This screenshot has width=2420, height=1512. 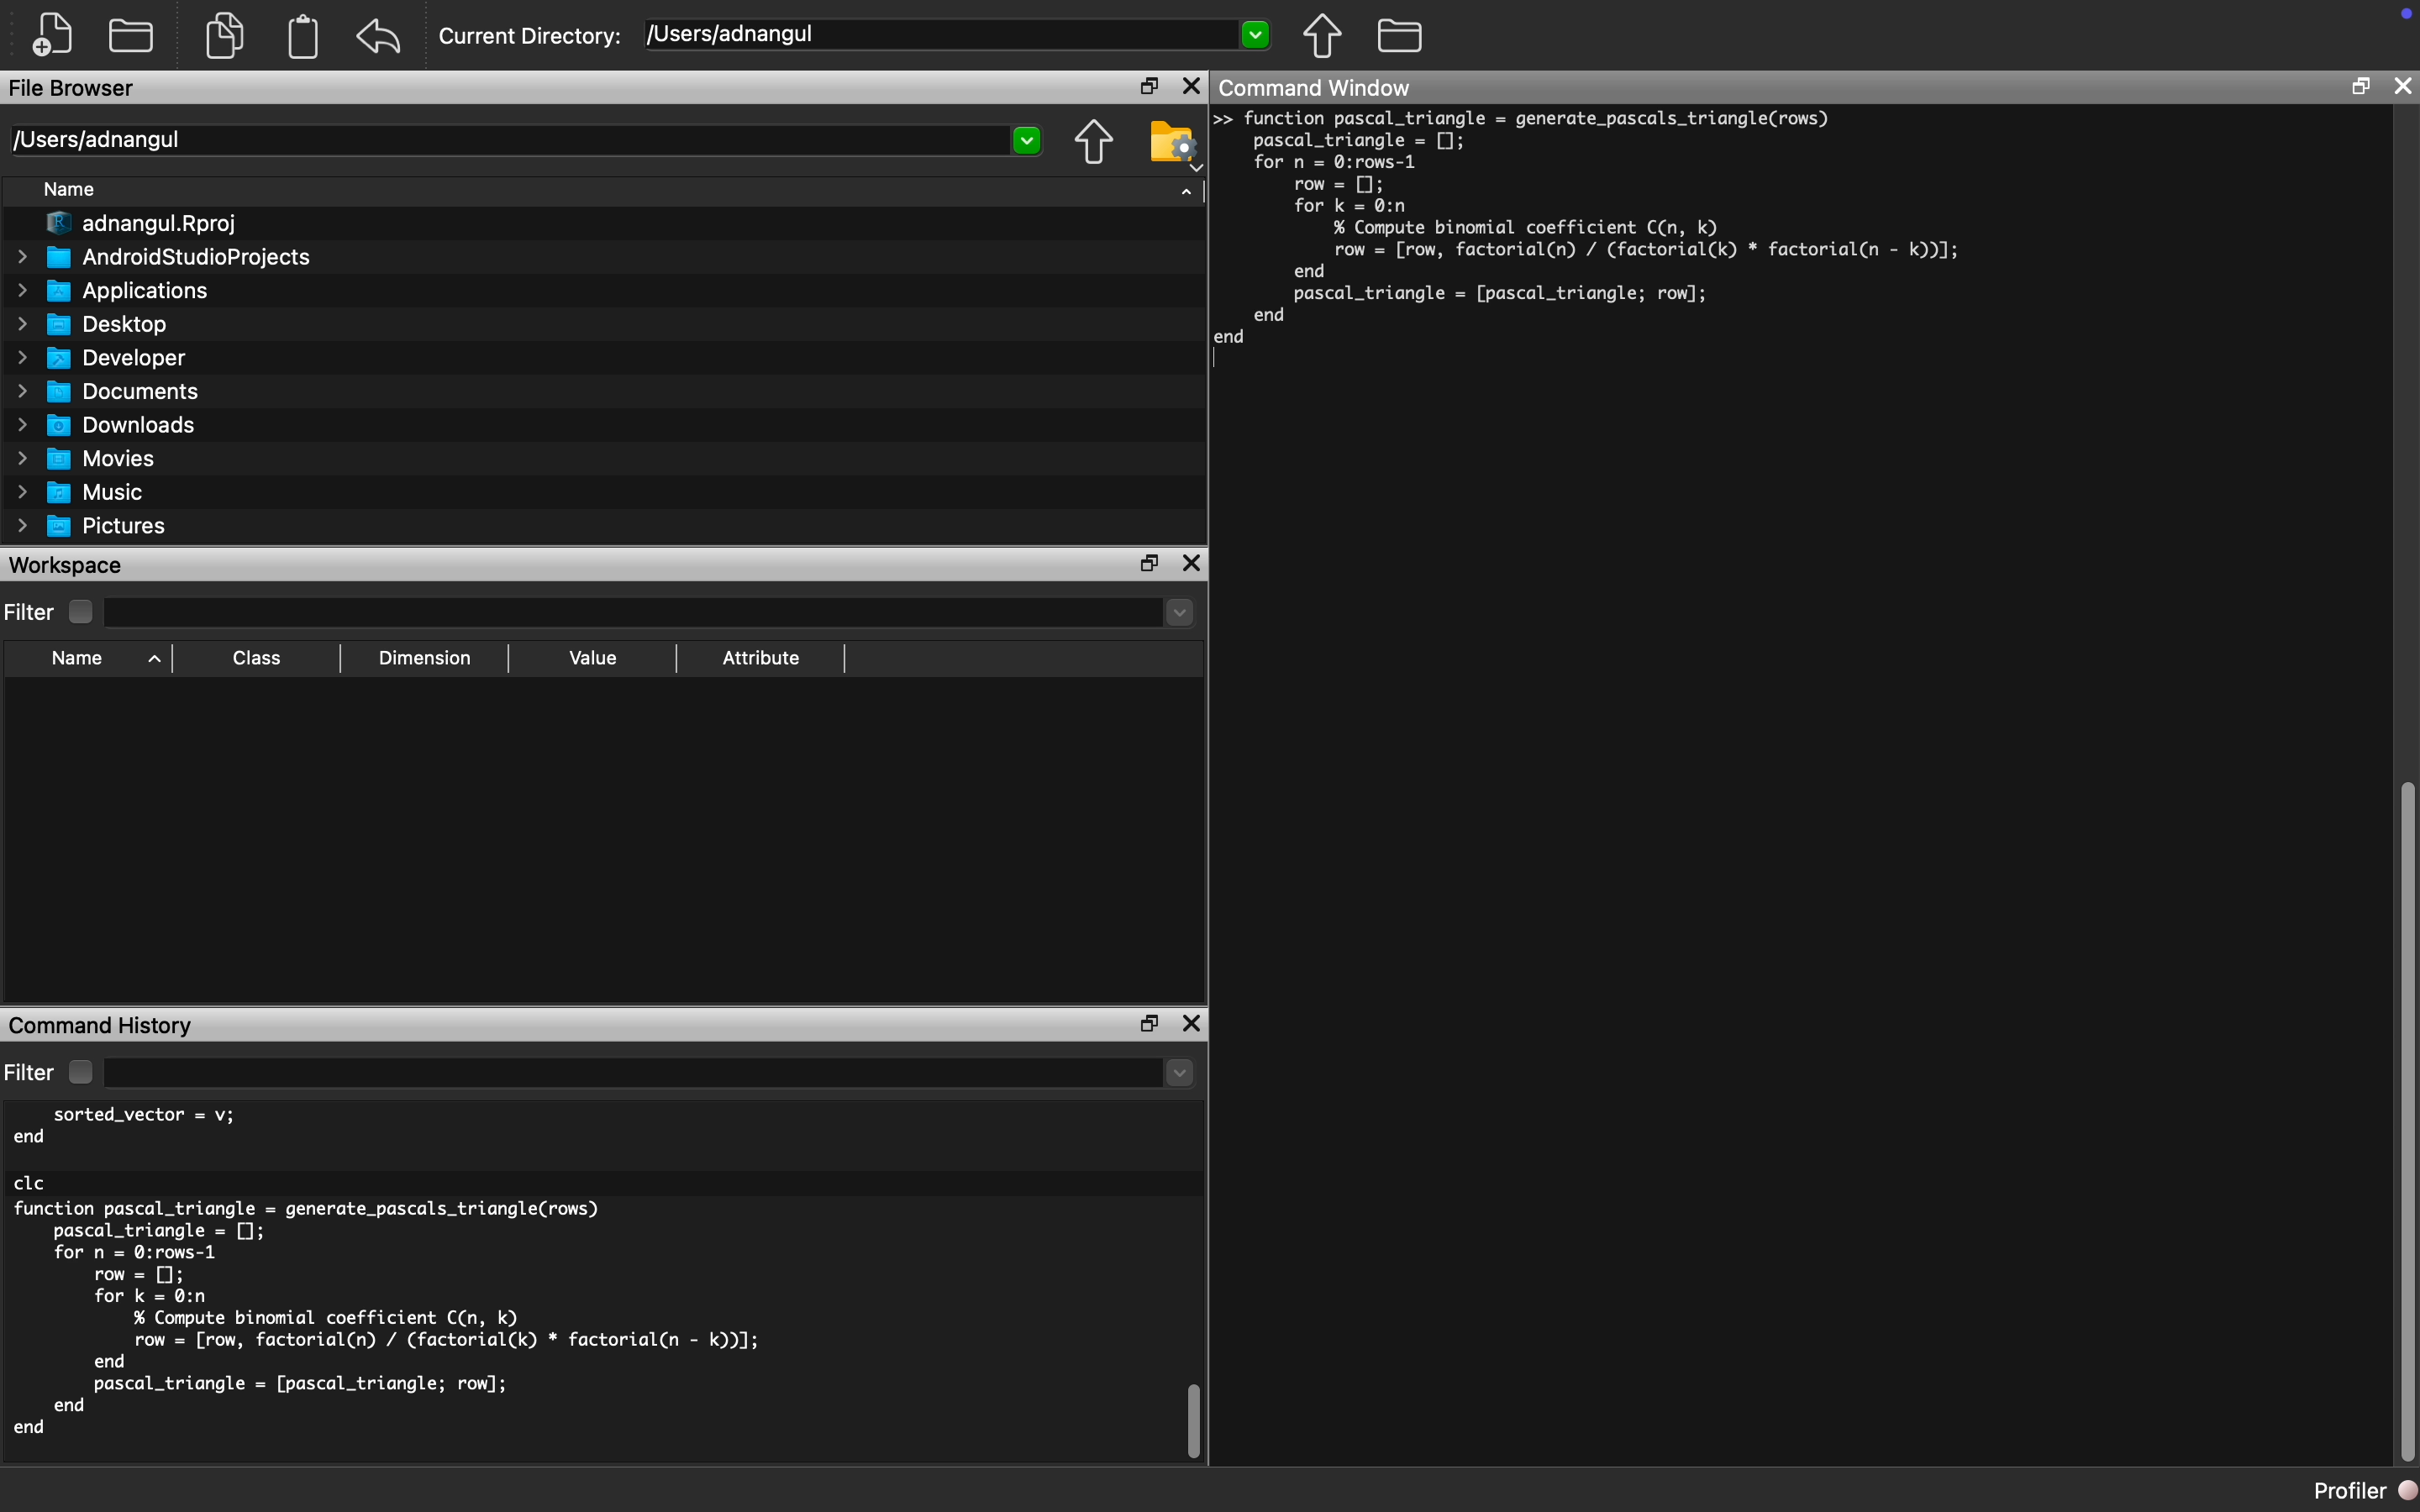 I want to click on Command Window, so click(x=1320, y=86).